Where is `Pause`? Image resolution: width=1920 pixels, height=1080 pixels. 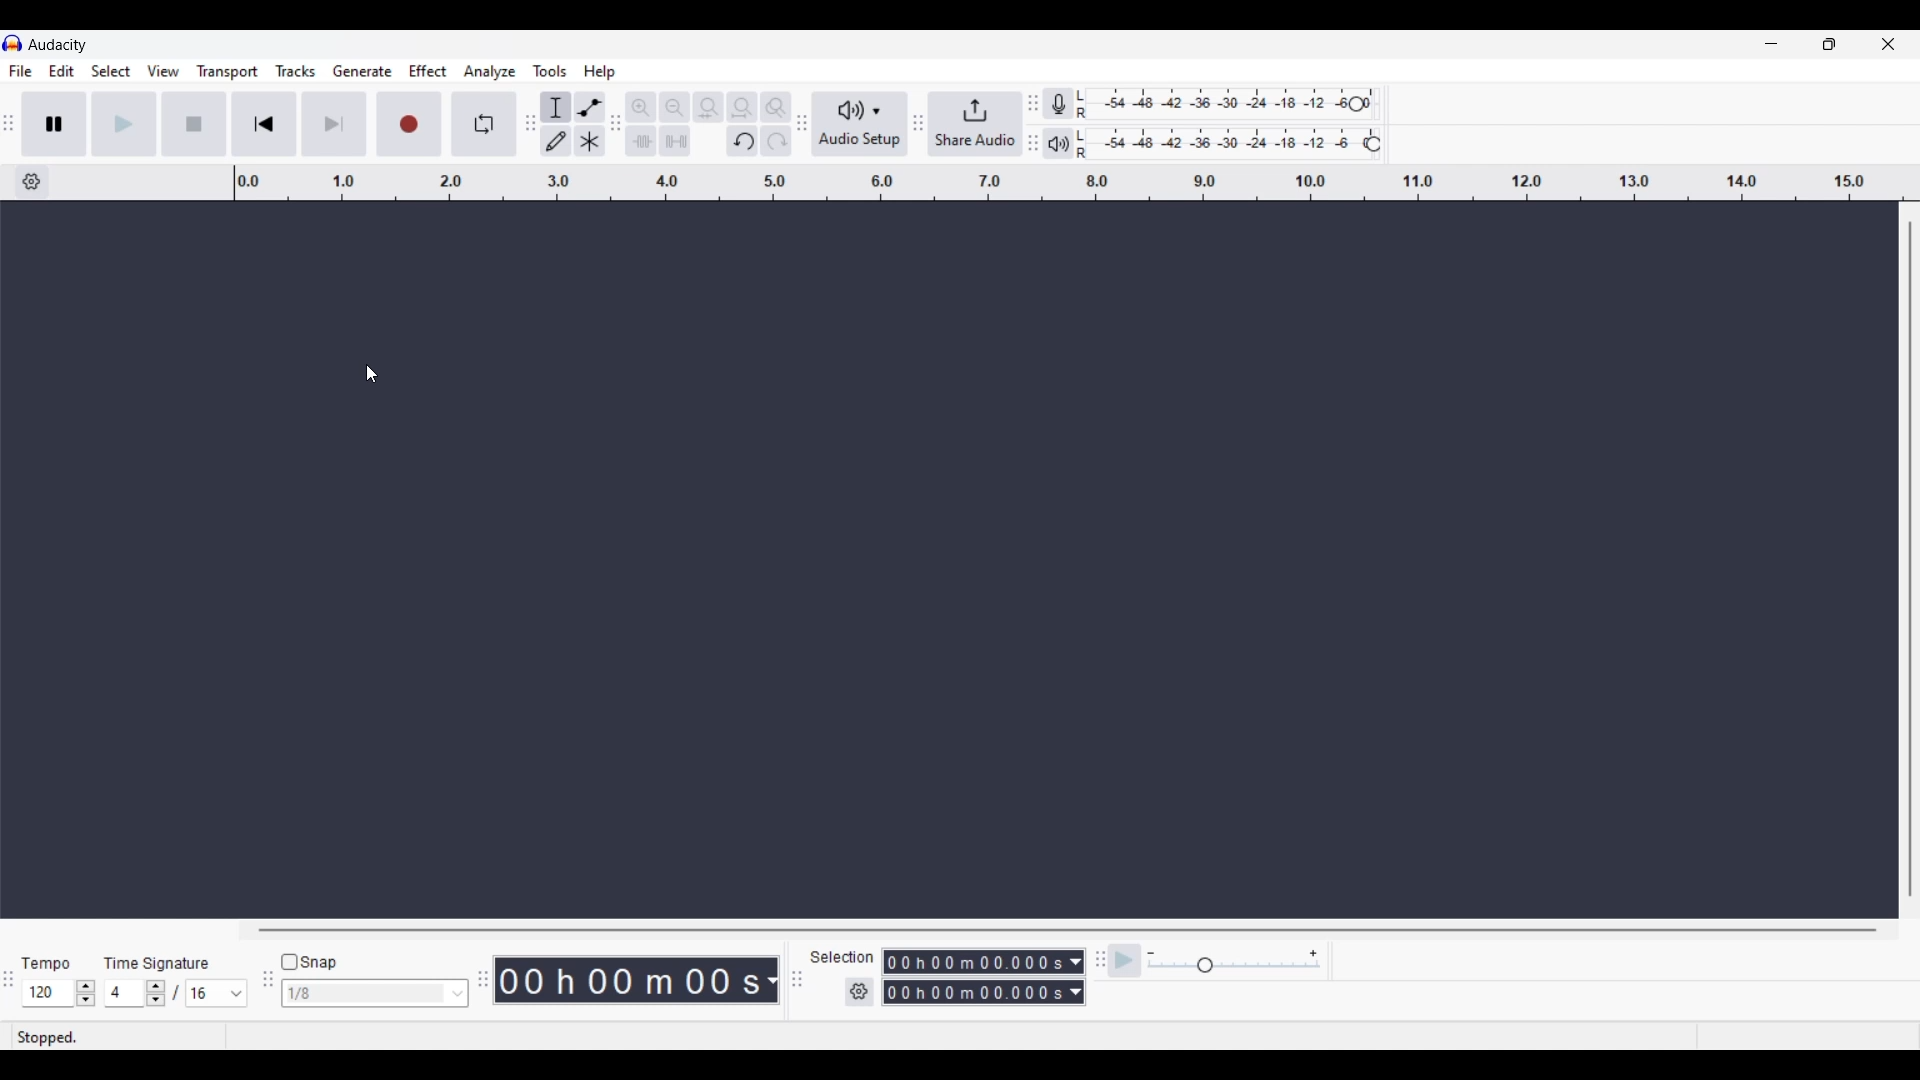 Pause is located at coordinates (54, 123).